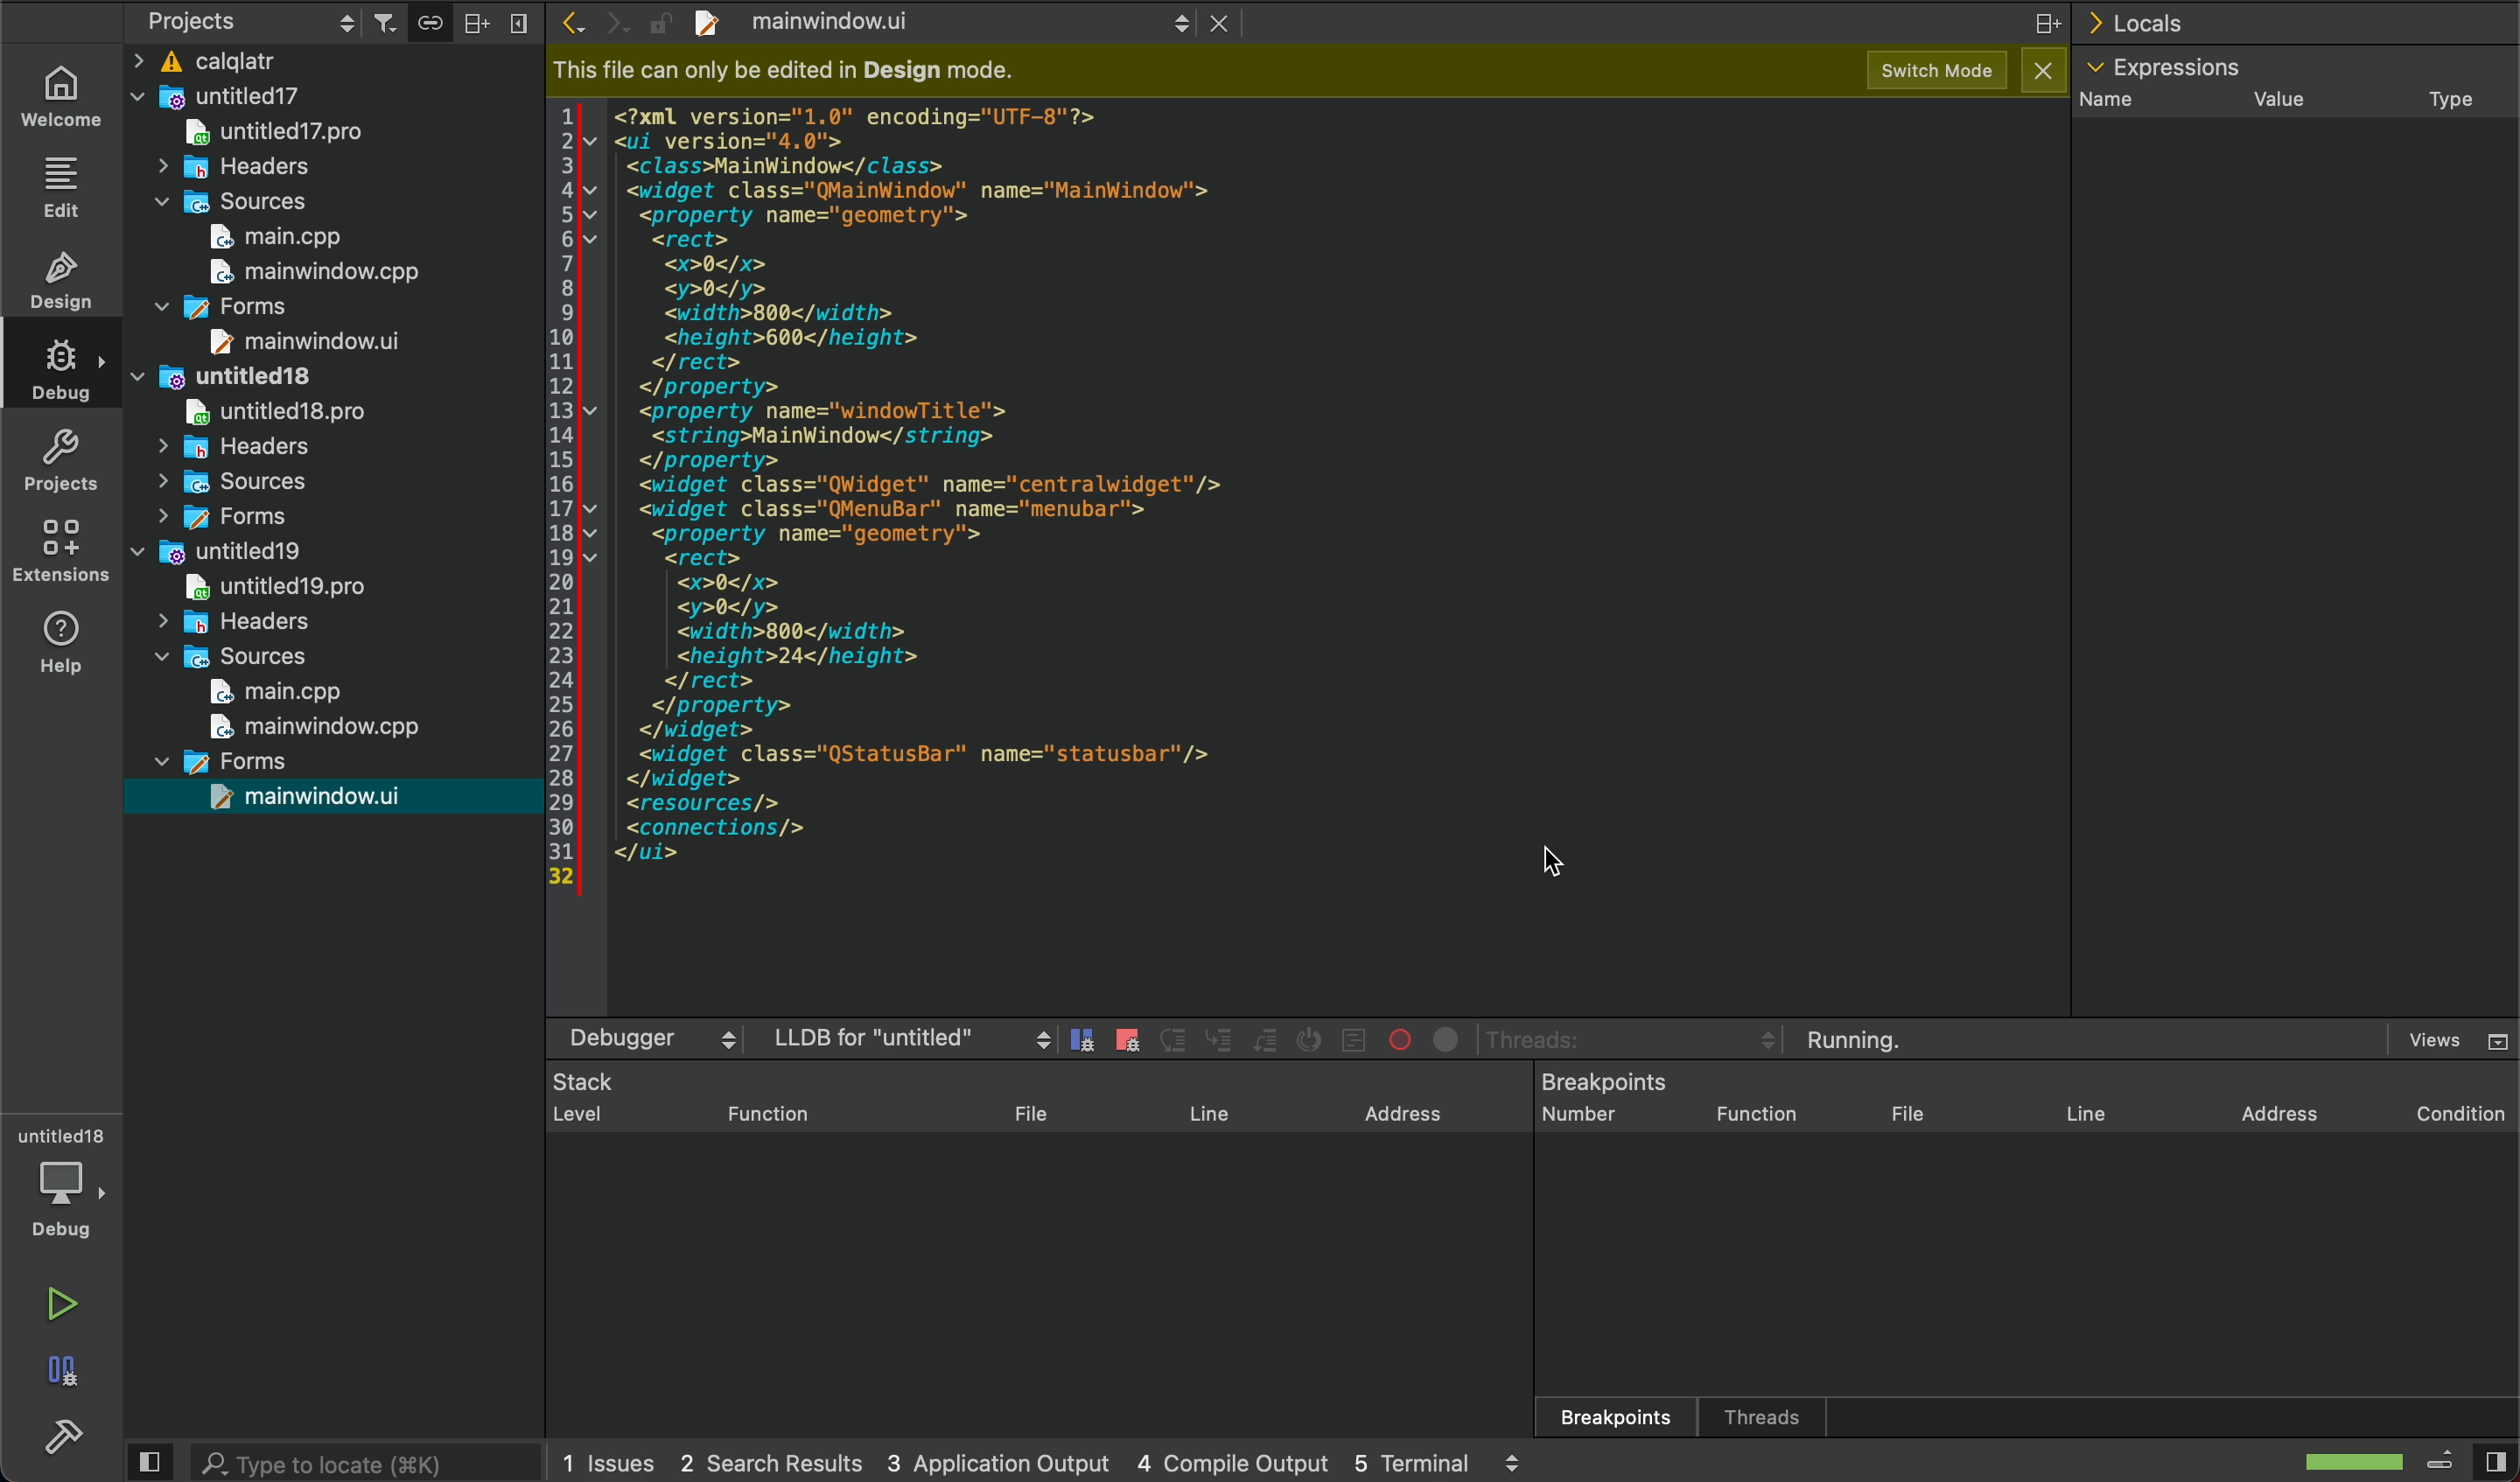 The image size is (2520, 1482). Describe the element at coordinates (1907, 70) in the screenshot. I see `Switch Mode` at that location.